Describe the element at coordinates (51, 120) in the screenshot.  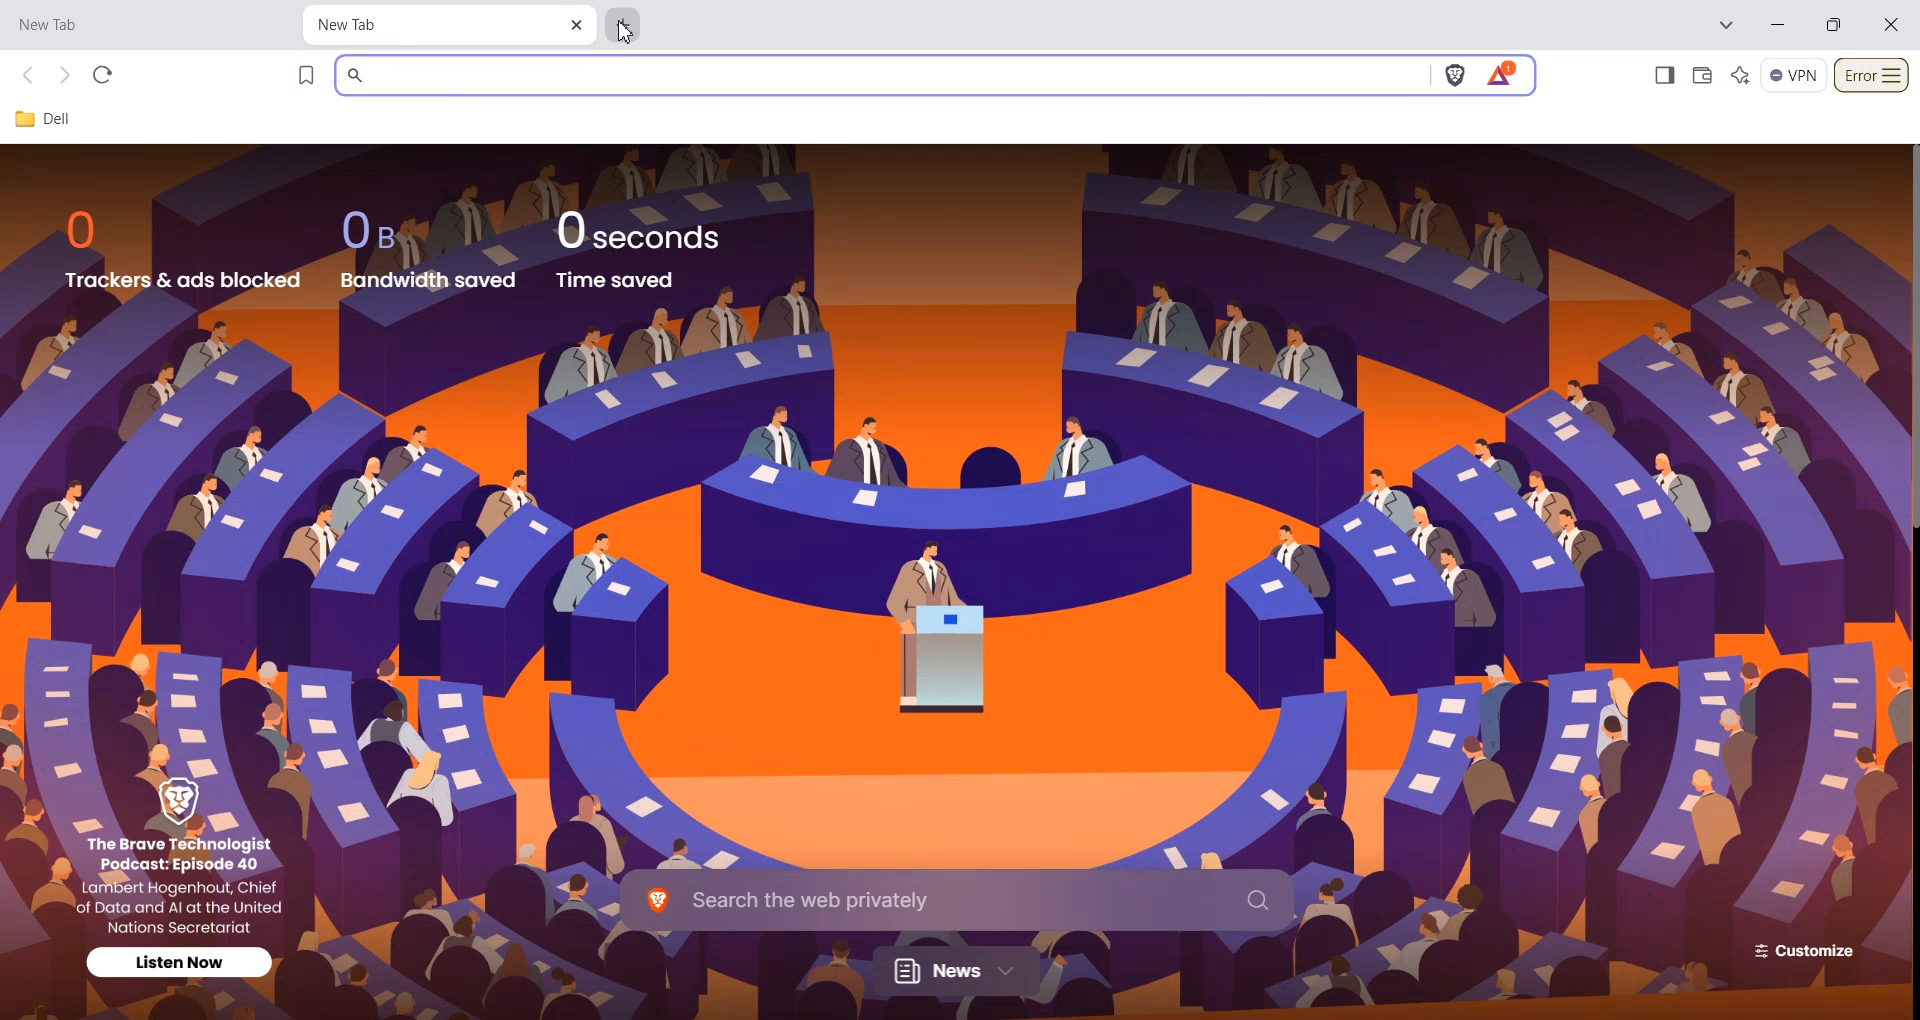
I see `Dell File` at that location.